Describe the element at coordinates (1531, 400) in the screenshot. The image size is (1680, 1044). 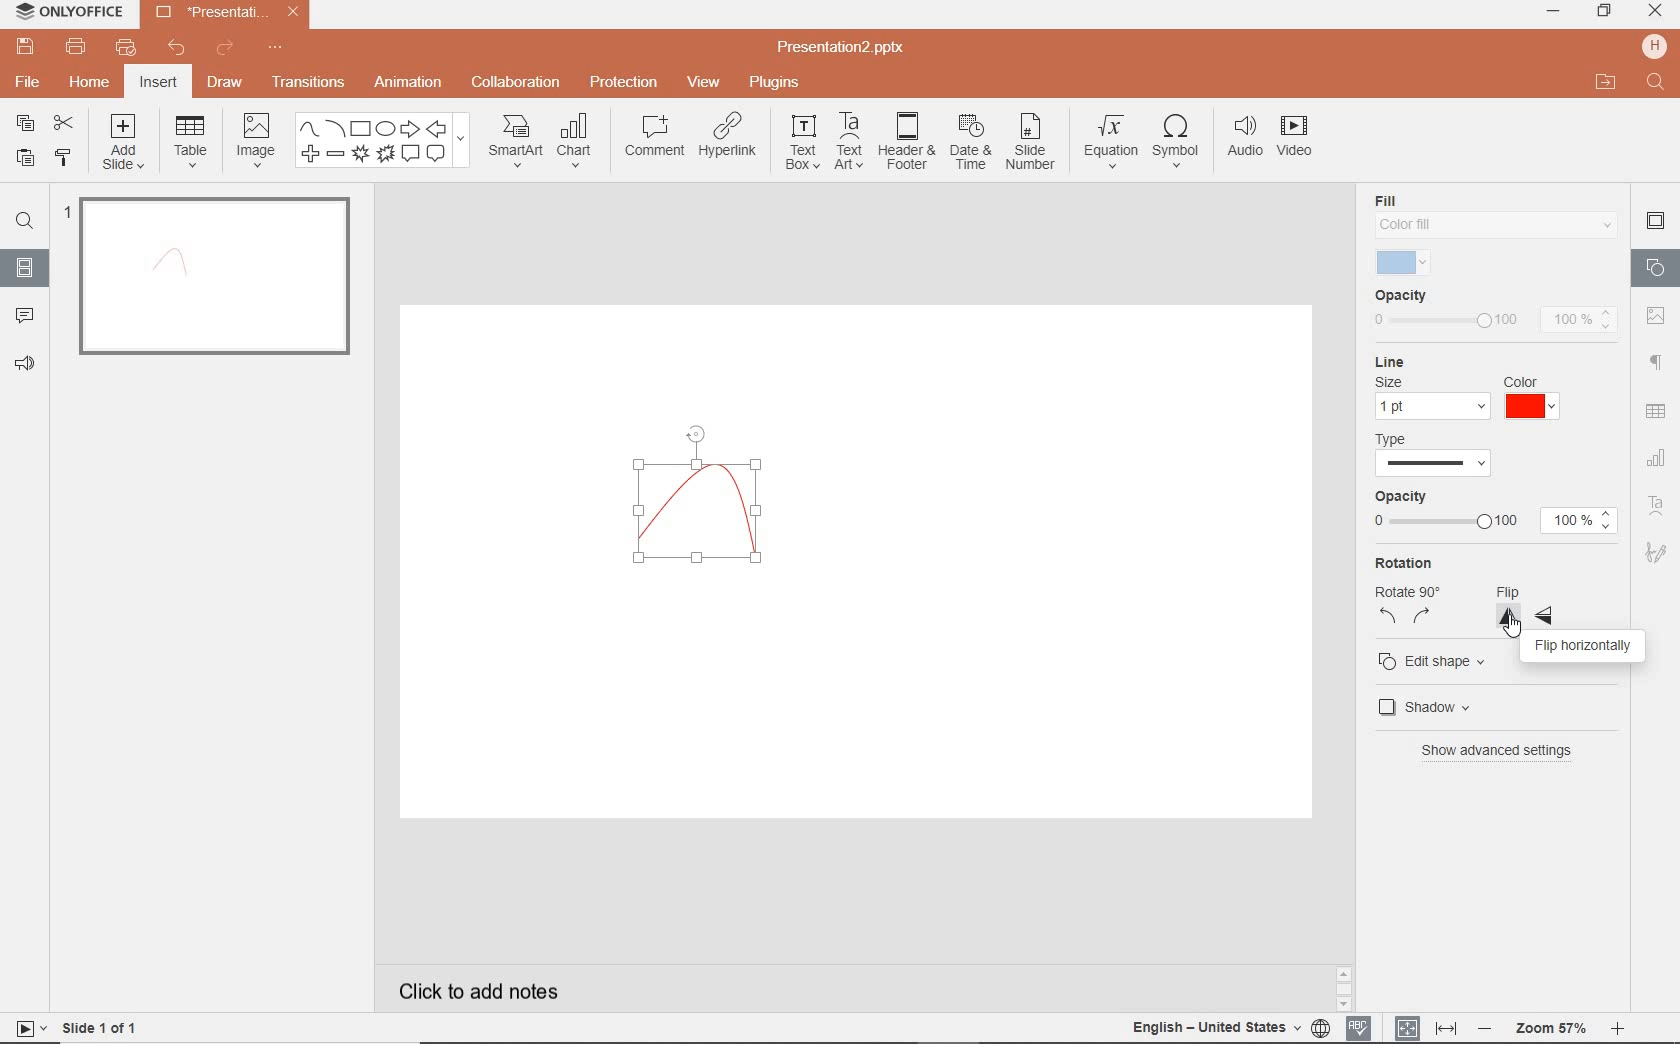
I see `red` at that location.